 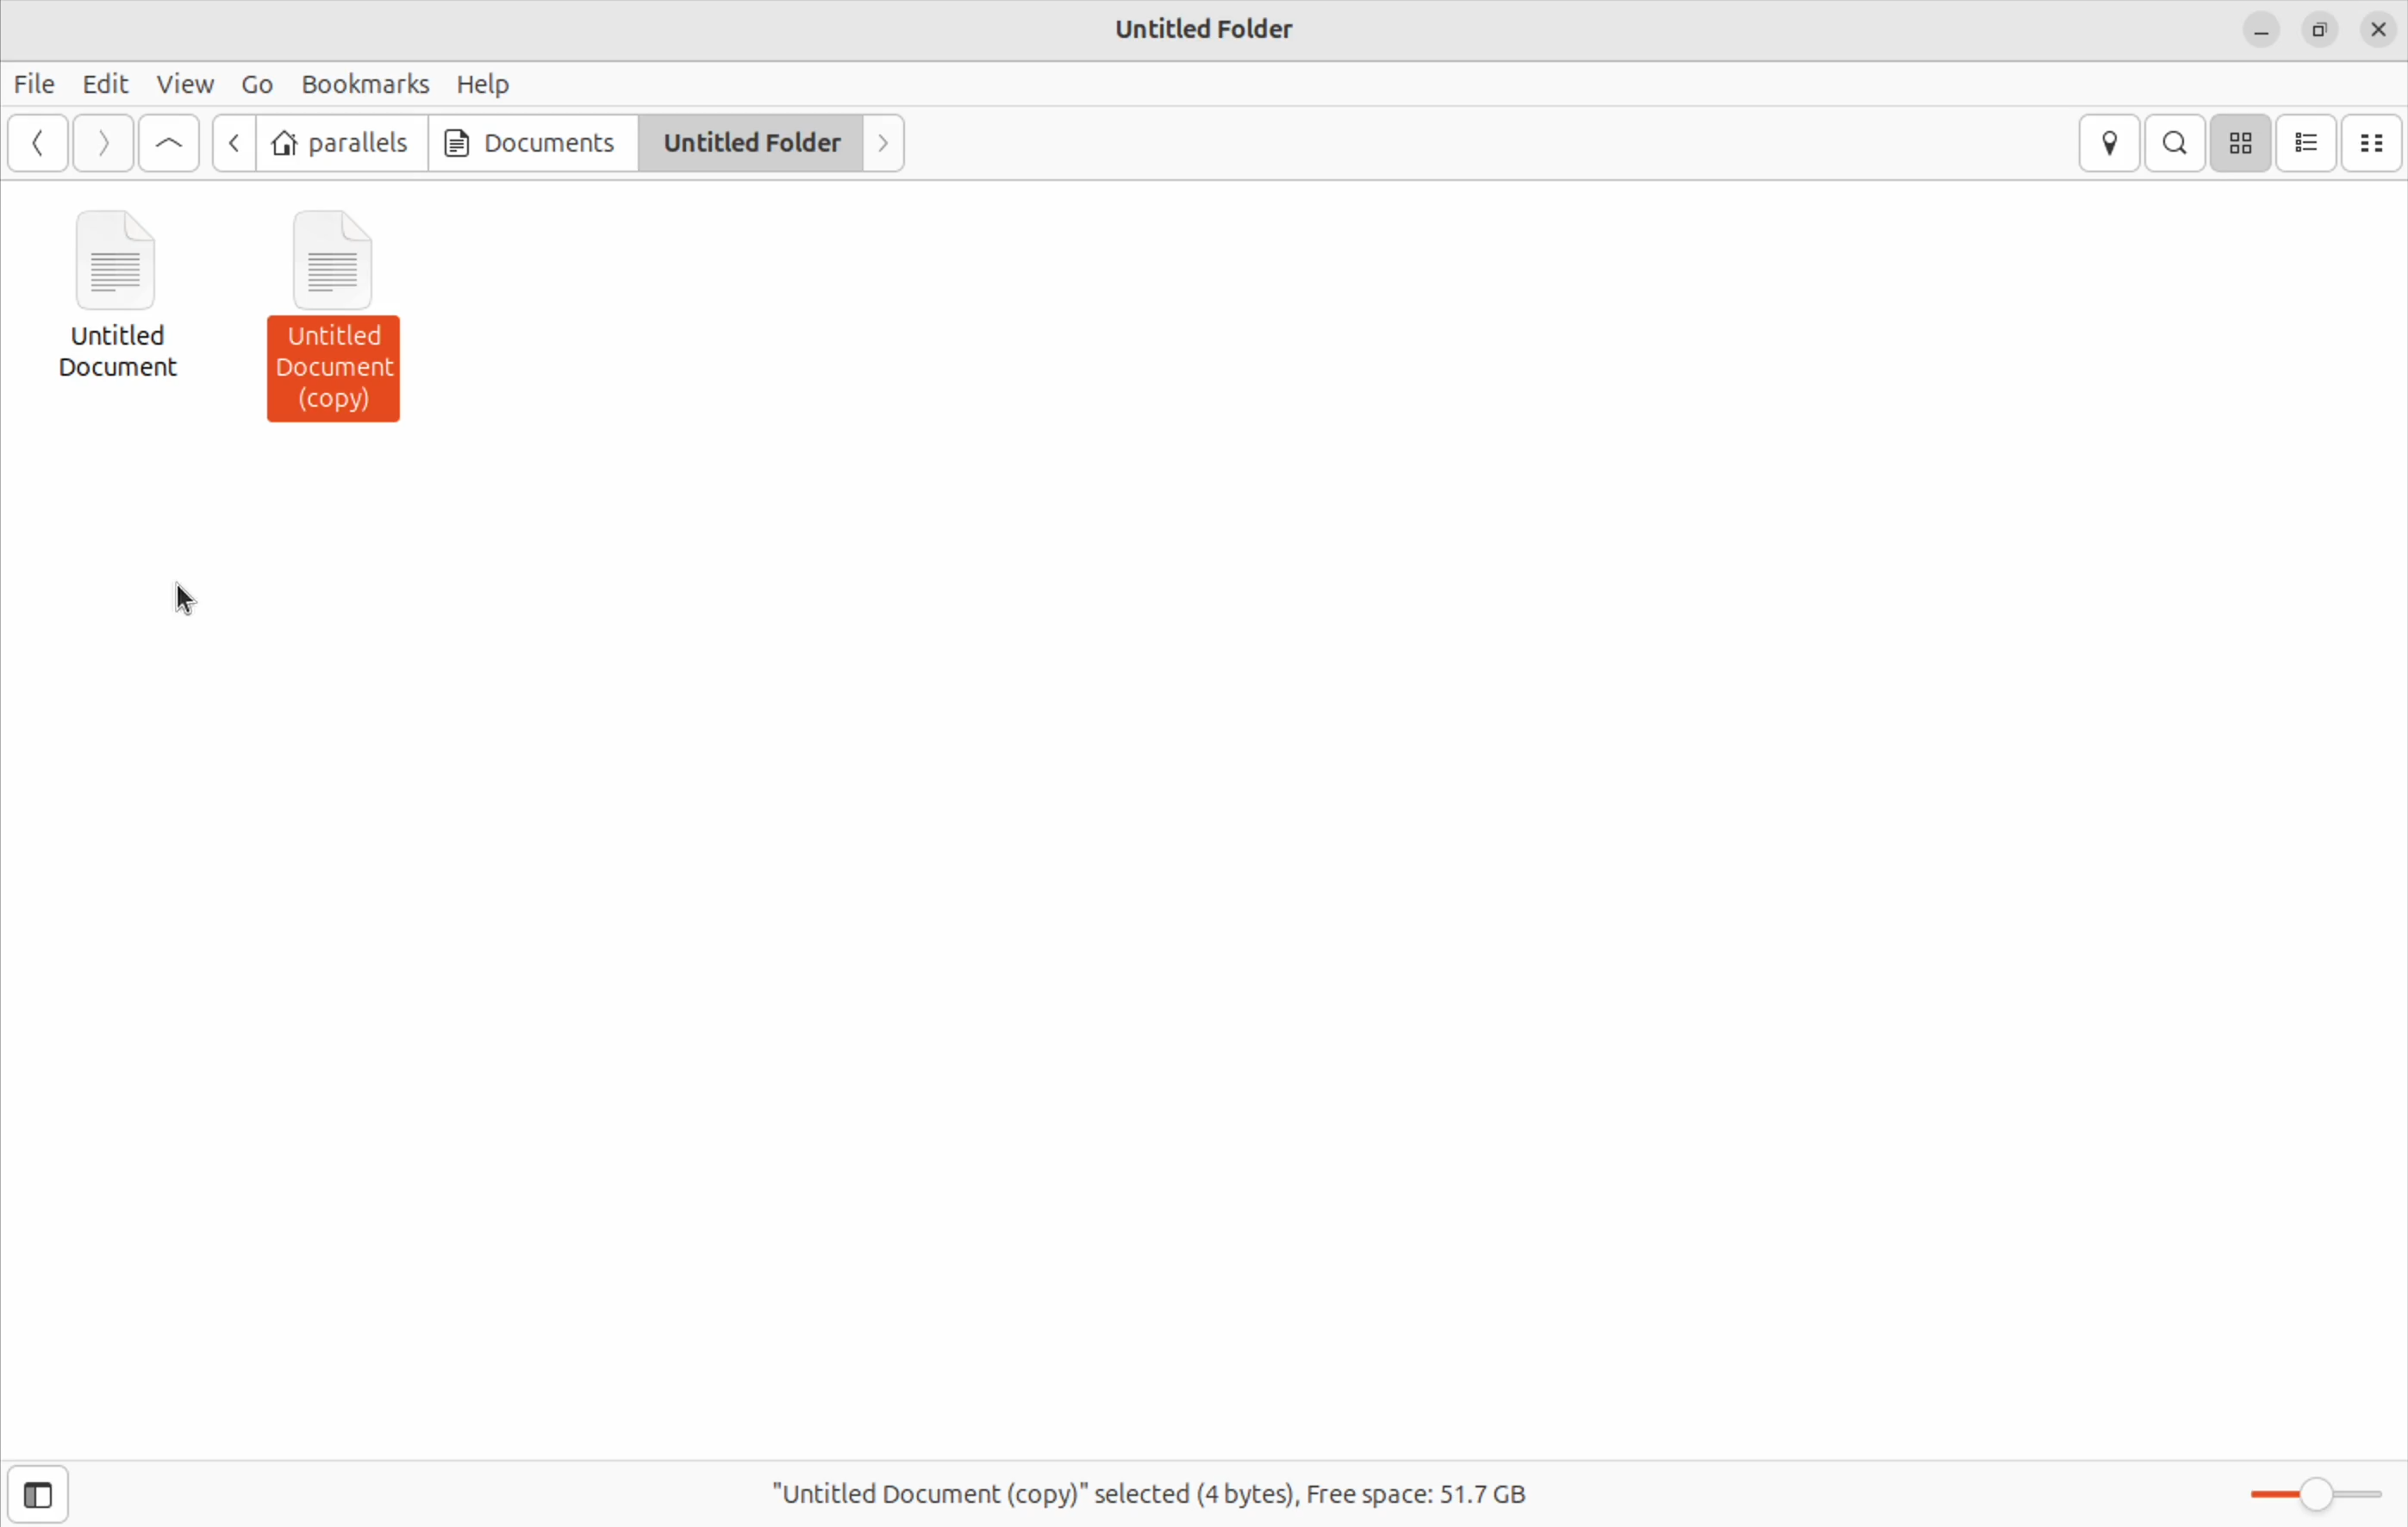 I want to click on Zoom, so click(x=2309, y=1492).